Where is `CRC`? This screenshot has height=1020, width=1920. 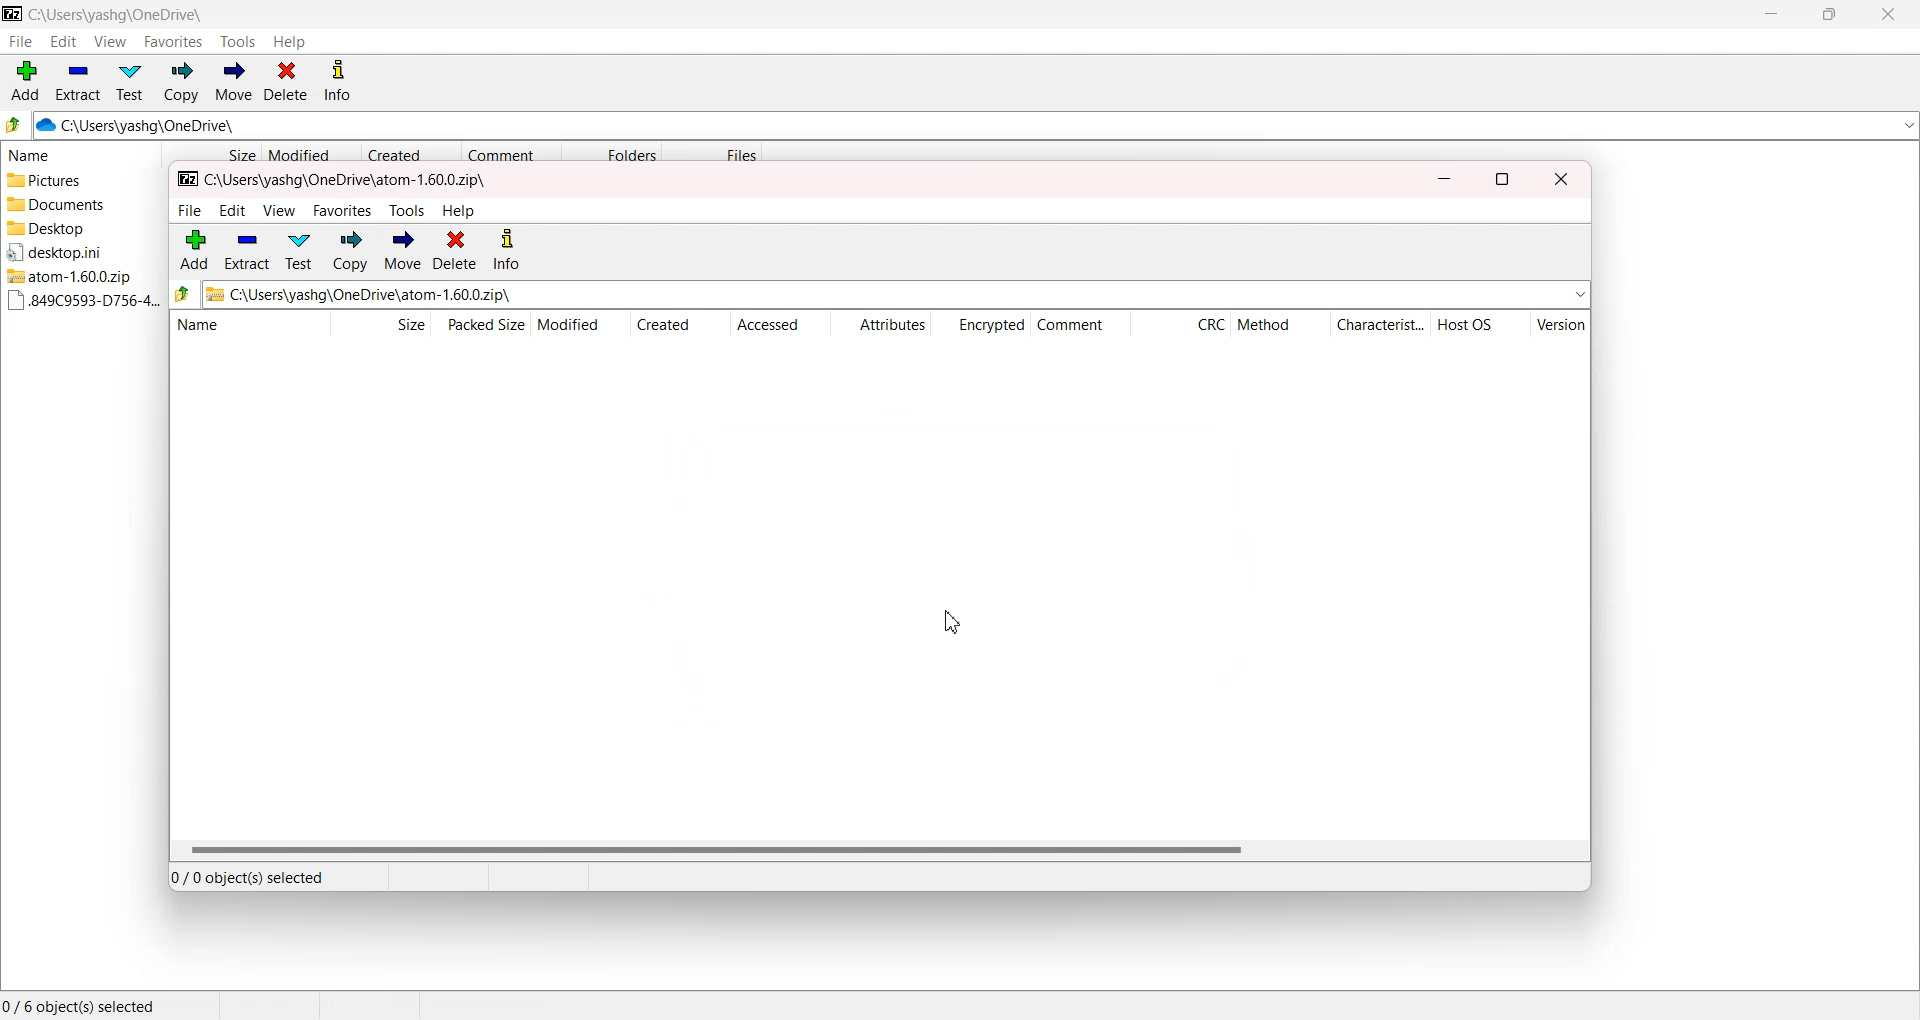 CRC is located at coordinates (1180, 327).